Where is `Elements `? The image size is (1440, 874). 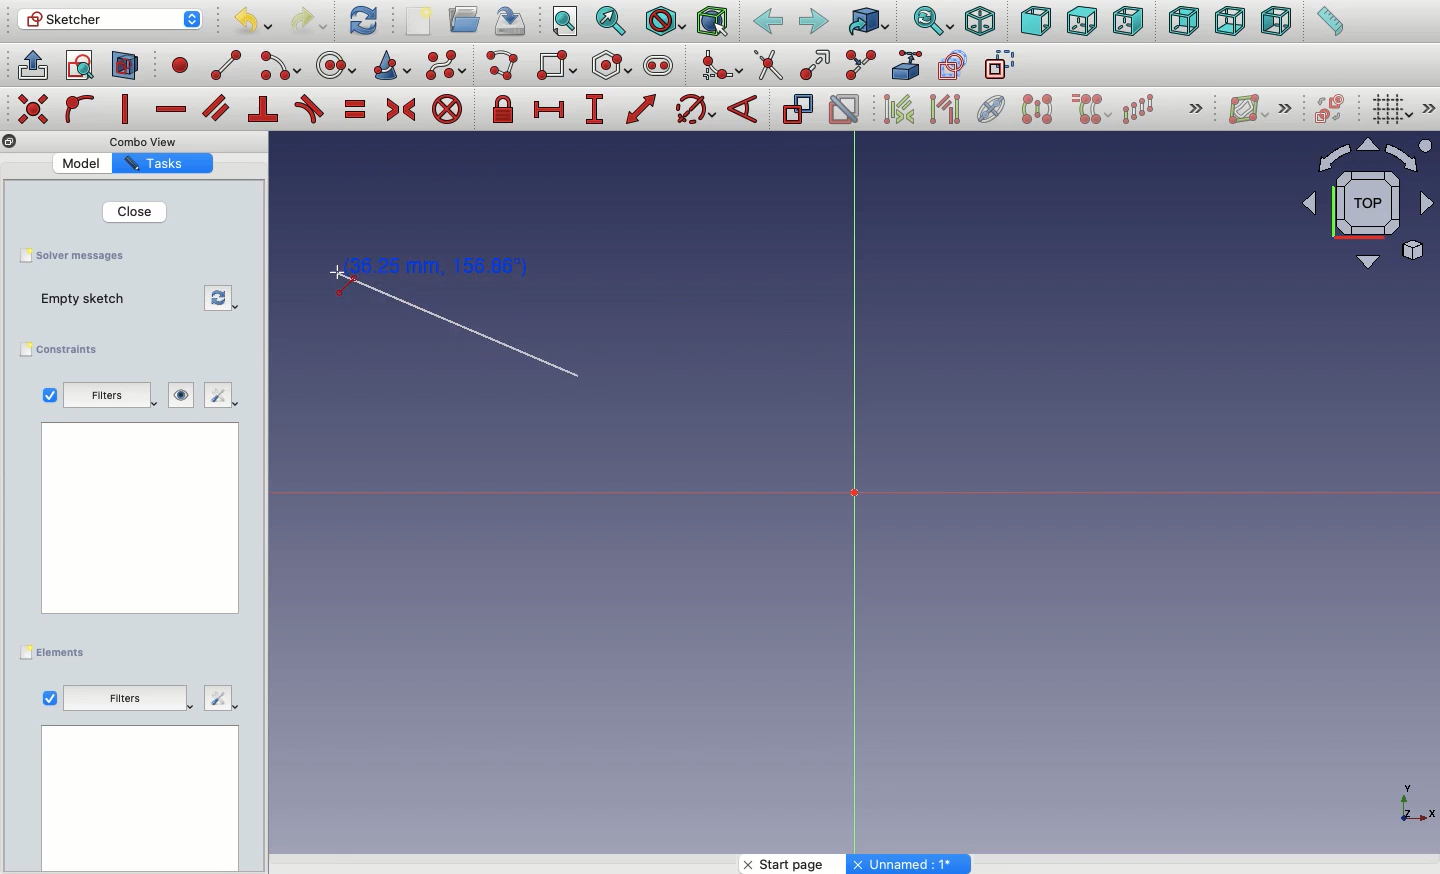 Elements  is located at coordinates (57, 651).